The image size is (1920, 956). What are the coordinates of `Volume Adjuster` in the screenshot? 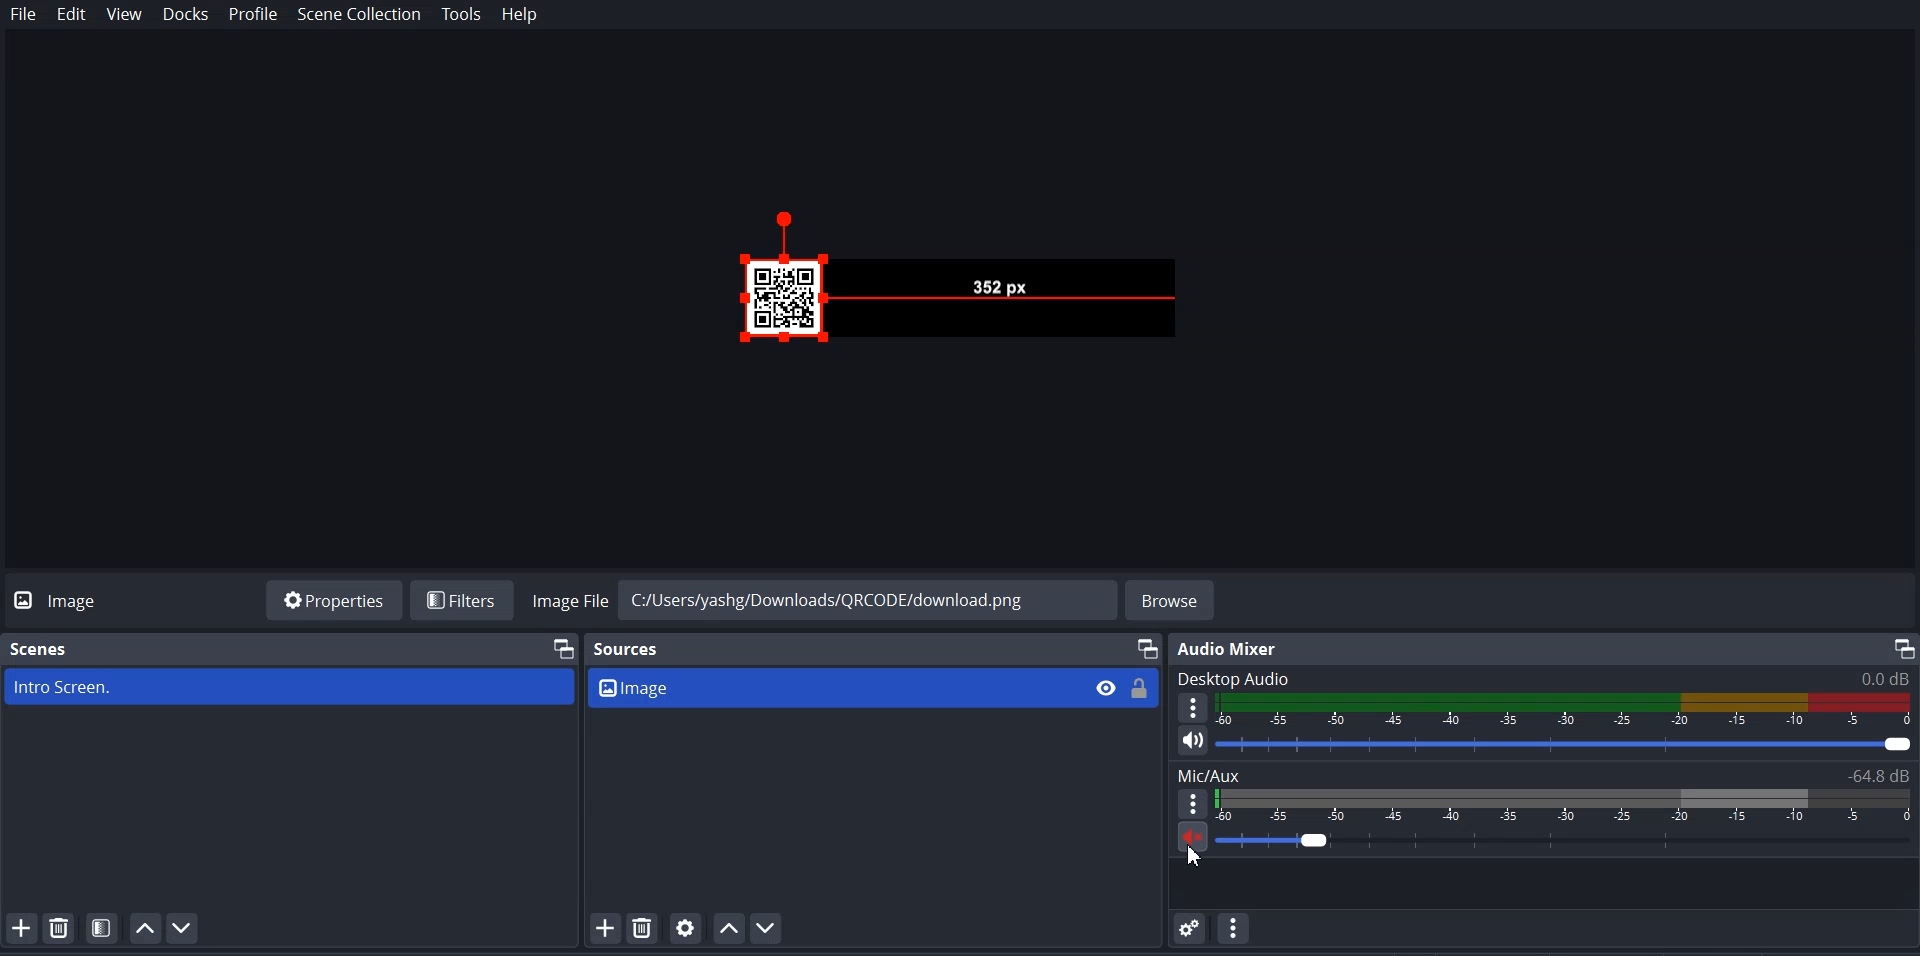 It's located at (1566, 746).